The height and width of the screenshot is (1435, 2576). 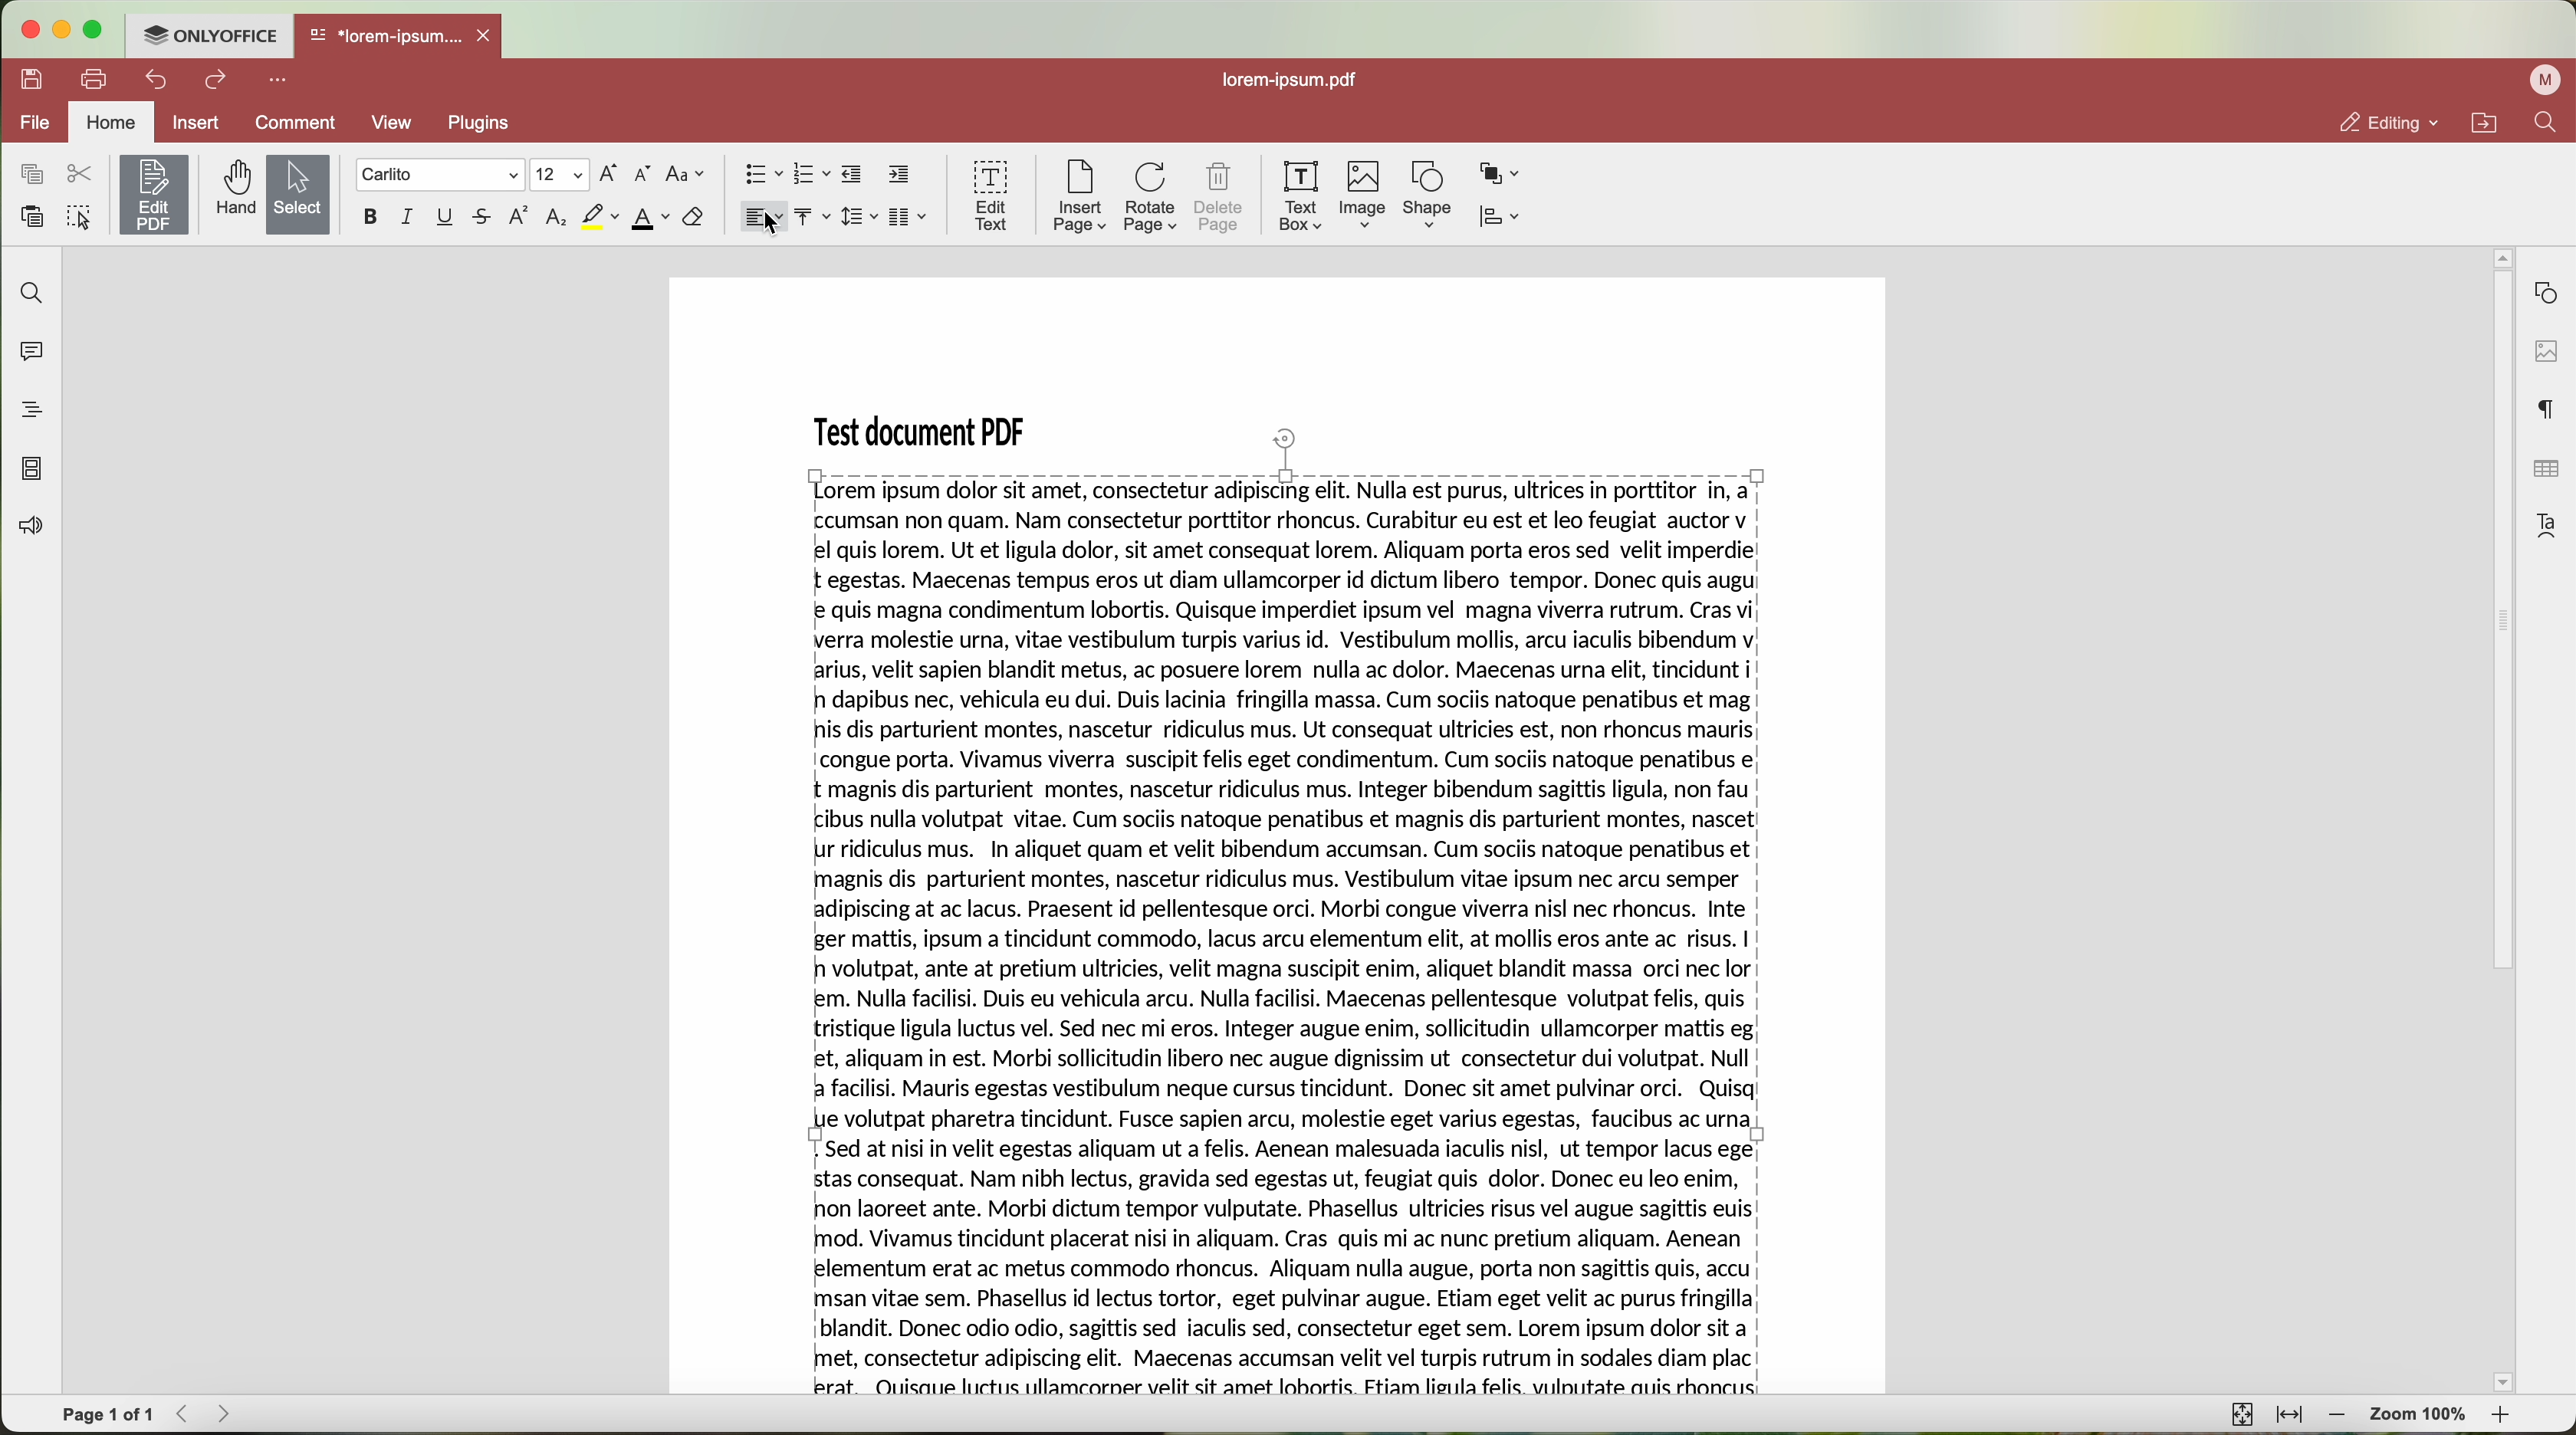 I want to click on insert, so click(x=196, y=124).